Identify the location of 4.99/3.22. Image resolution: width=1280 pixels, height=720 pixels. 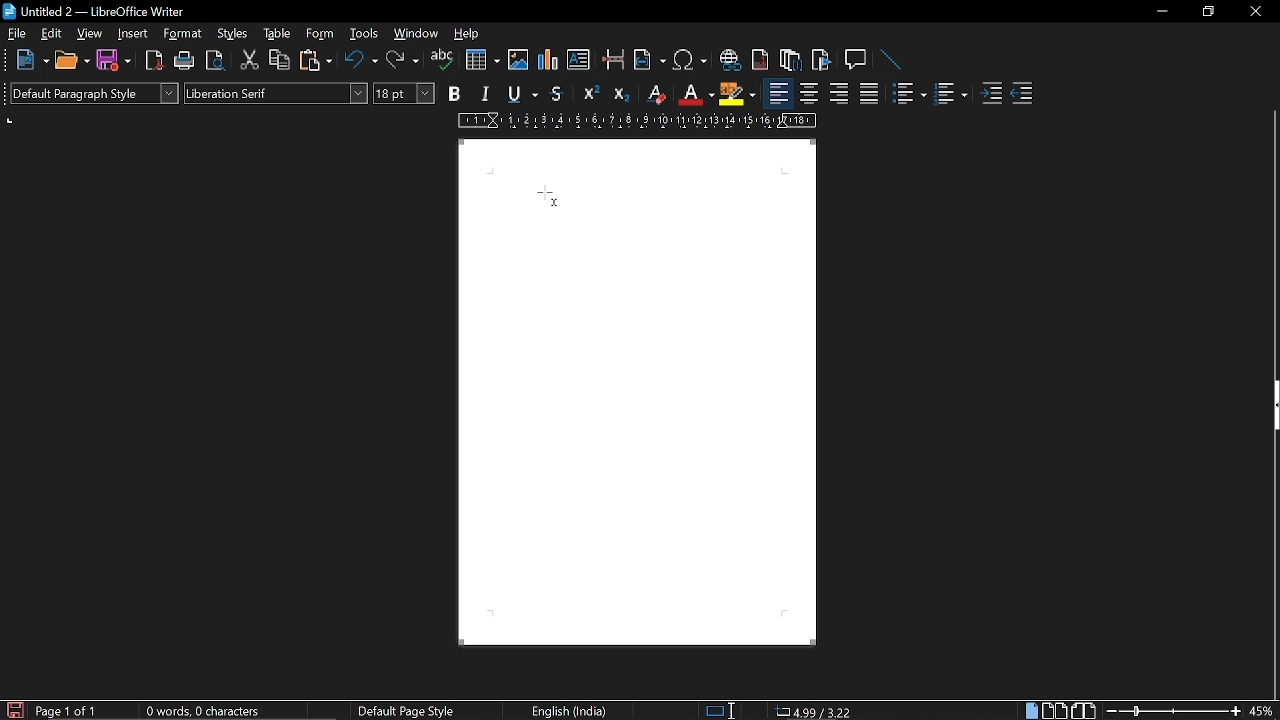
(813, 710).